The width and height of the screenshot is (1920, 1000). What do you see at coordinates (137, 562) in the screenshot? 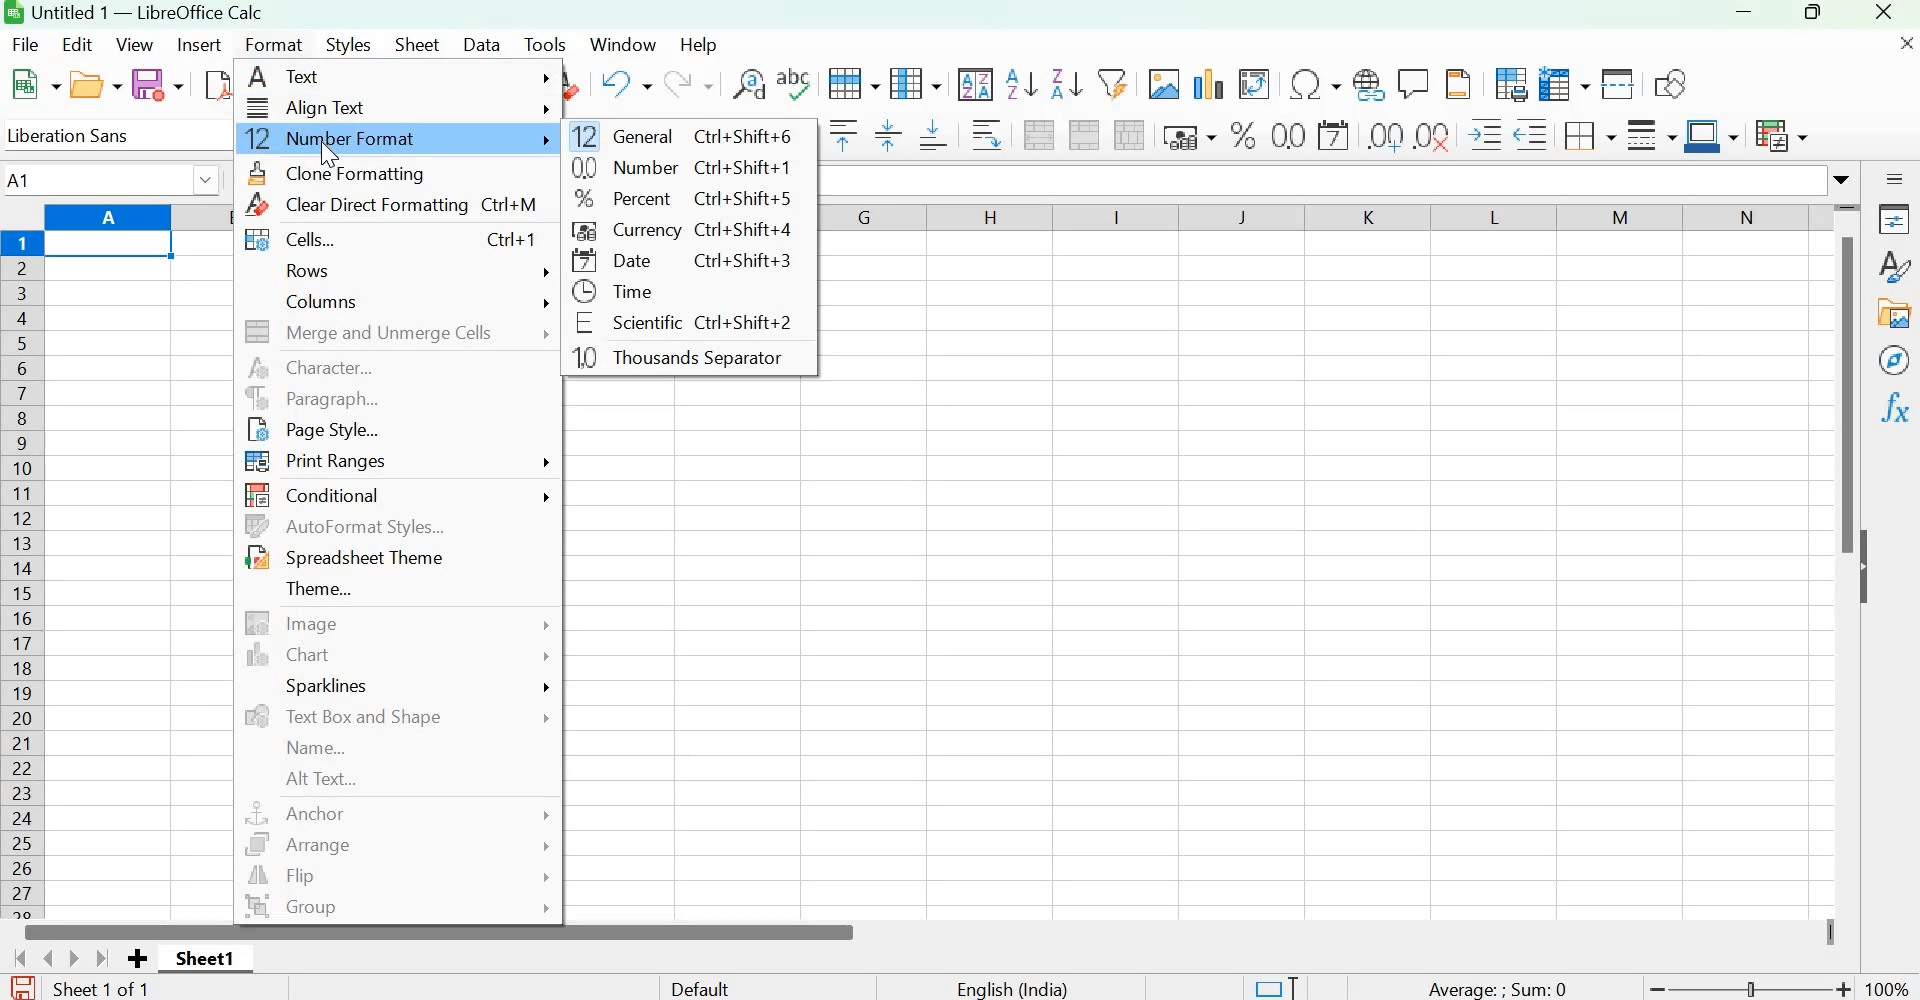
I see `workspace` at bounding box center [137, 562].